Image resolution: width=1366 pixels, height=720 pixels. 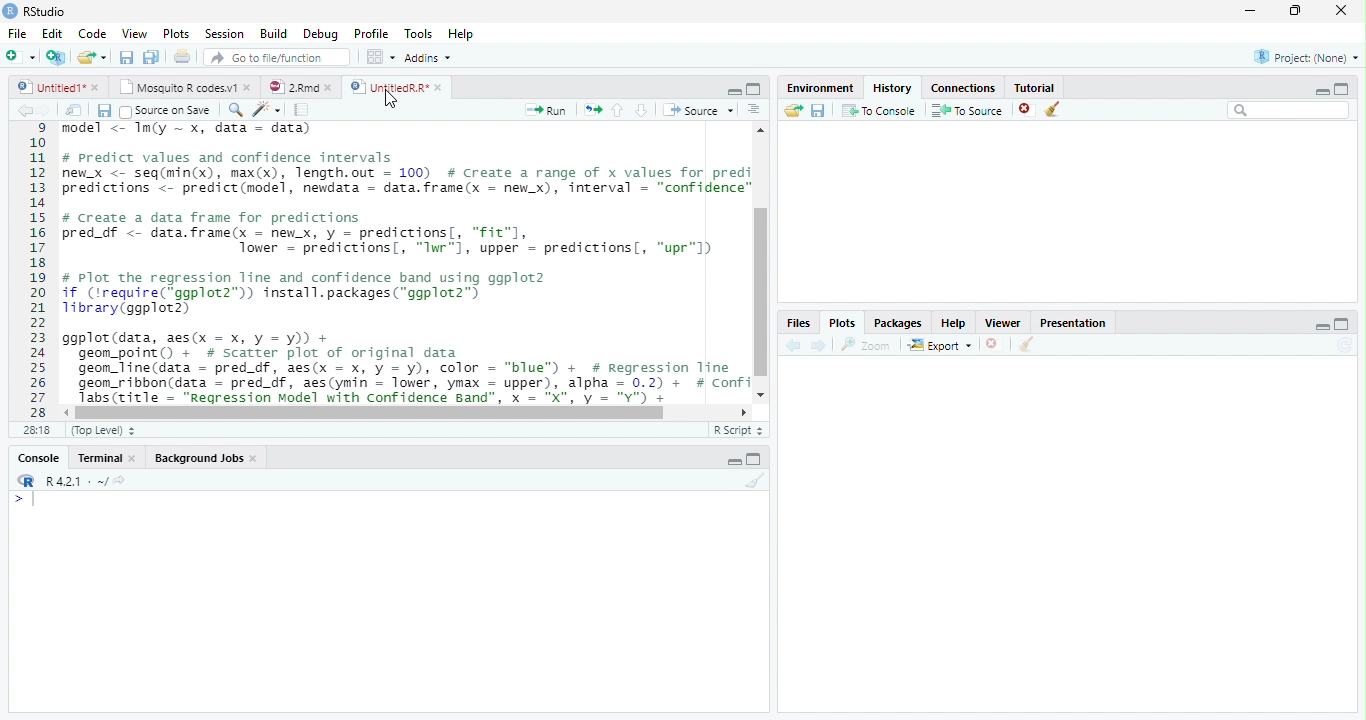 I want to click on Save , so click(x=106, y=111).